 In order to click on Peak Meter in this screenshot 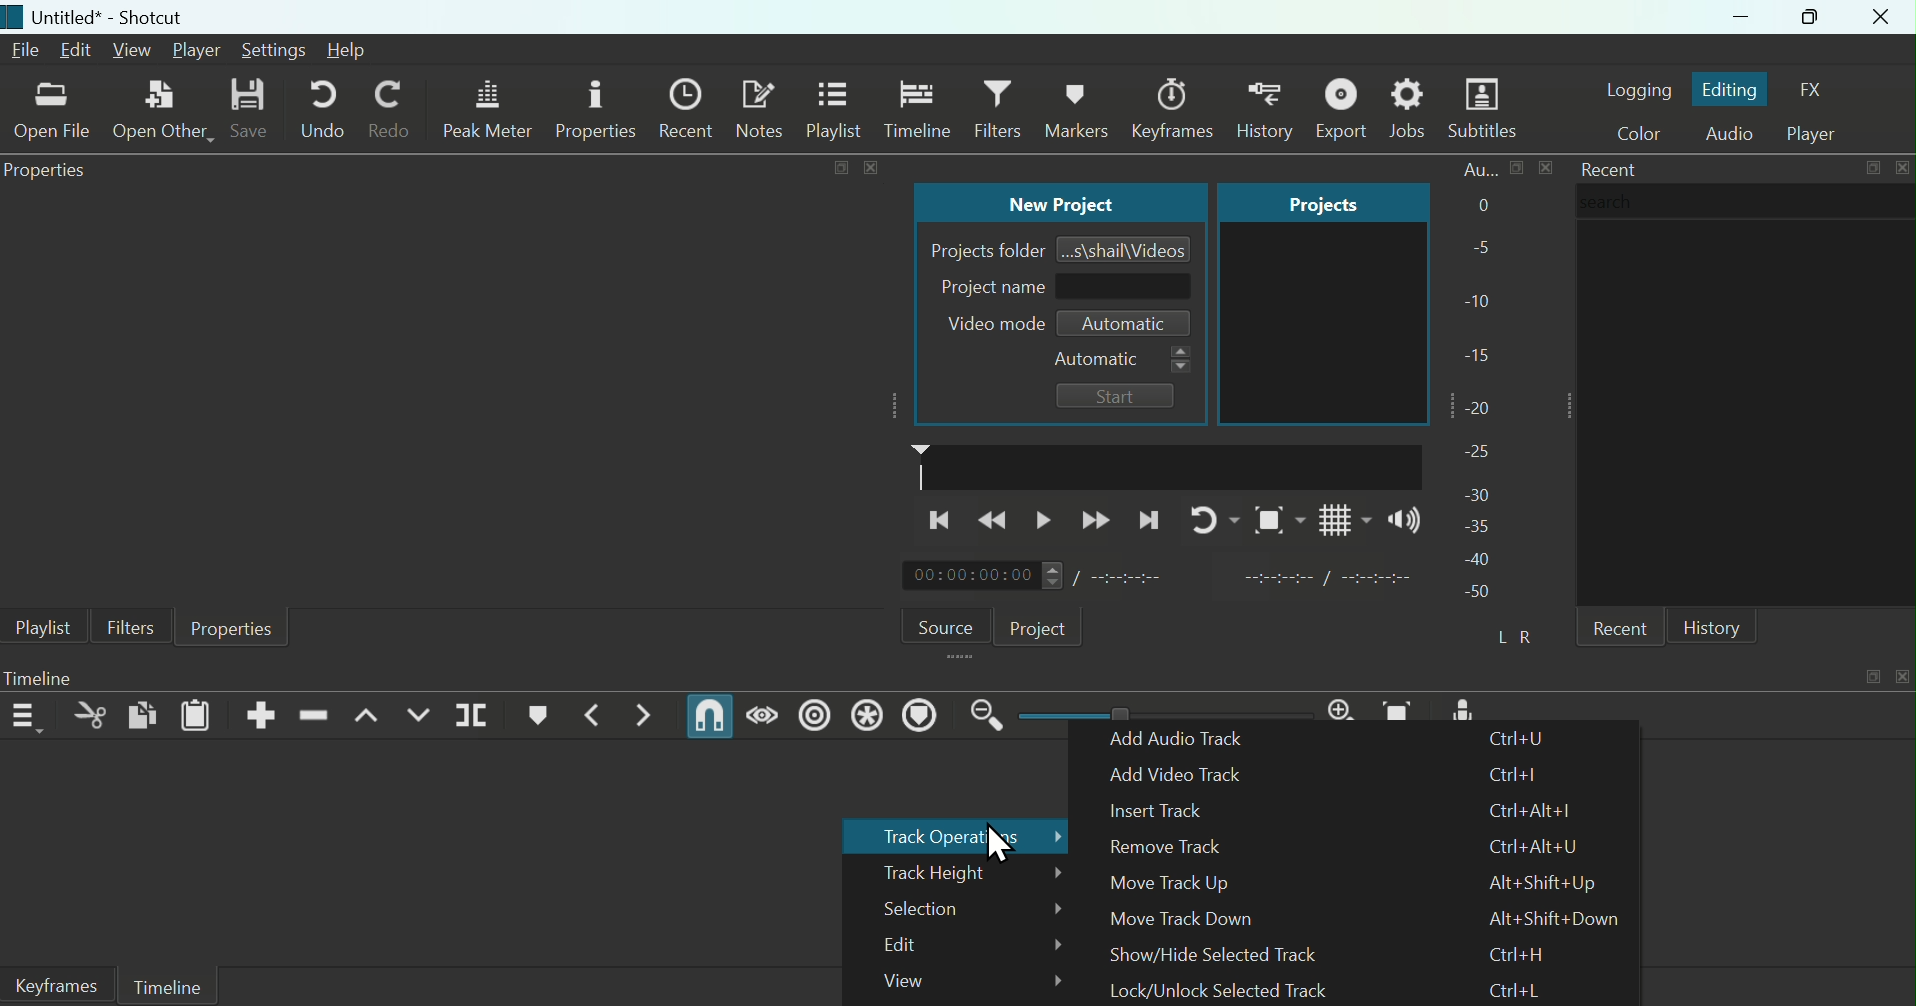, I will do `click(489, 109)`.